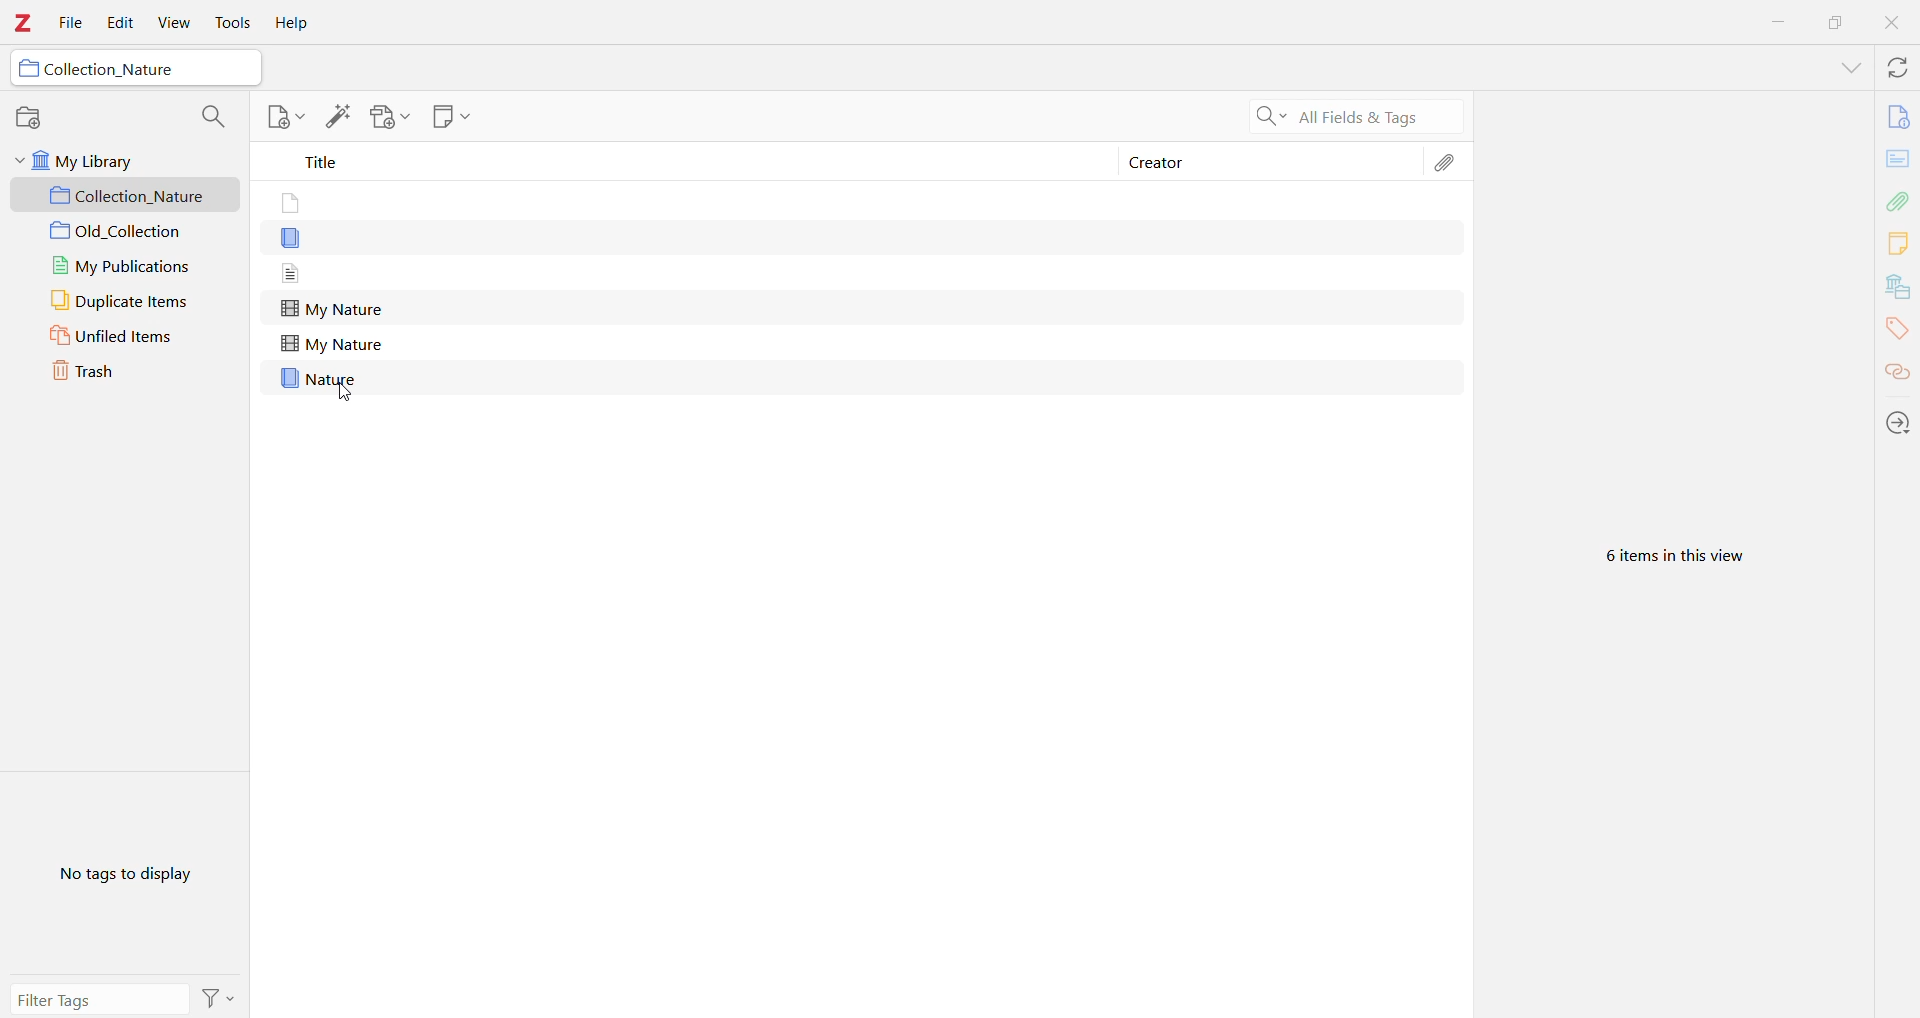 Image resolution: width=1920 pixels, height=1018 pixels. What do you see at coordinates (1272, 160) in the screenshot?
I see `Creator` at bounding box center [1272, 160].